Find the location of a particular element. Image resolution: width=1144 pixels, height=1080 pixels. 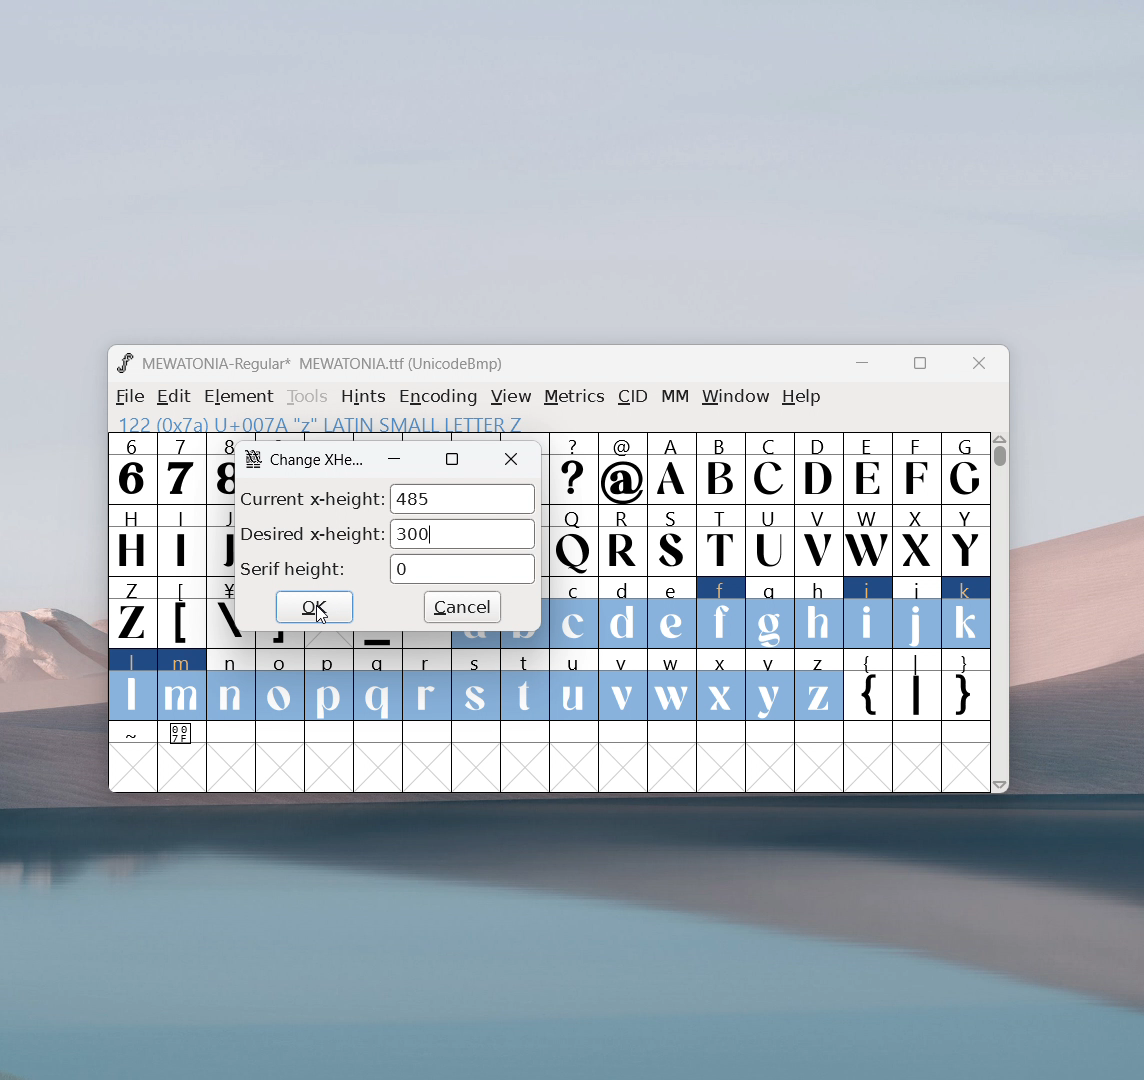

W is located at coordinates (866, 540).